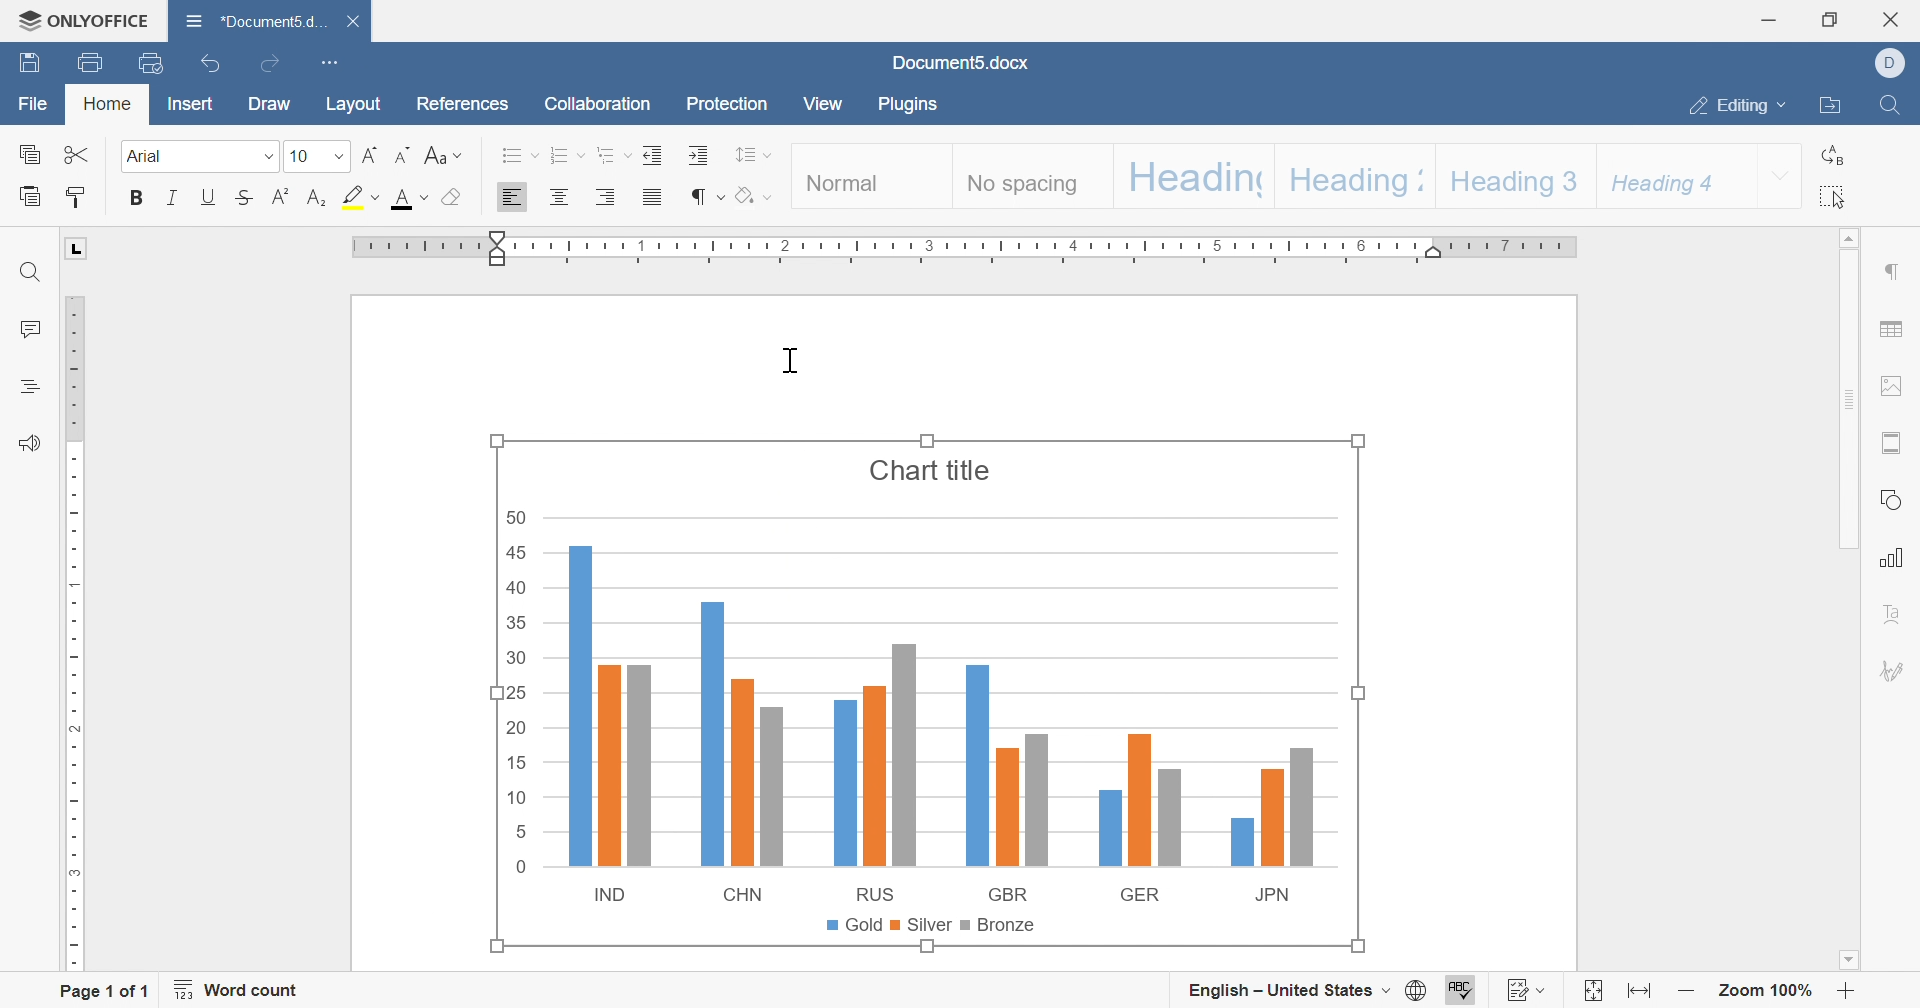  What do you see at coordinates (912, 104) in the screenshot?
I see `plugins` at bounding box center [912, 104].